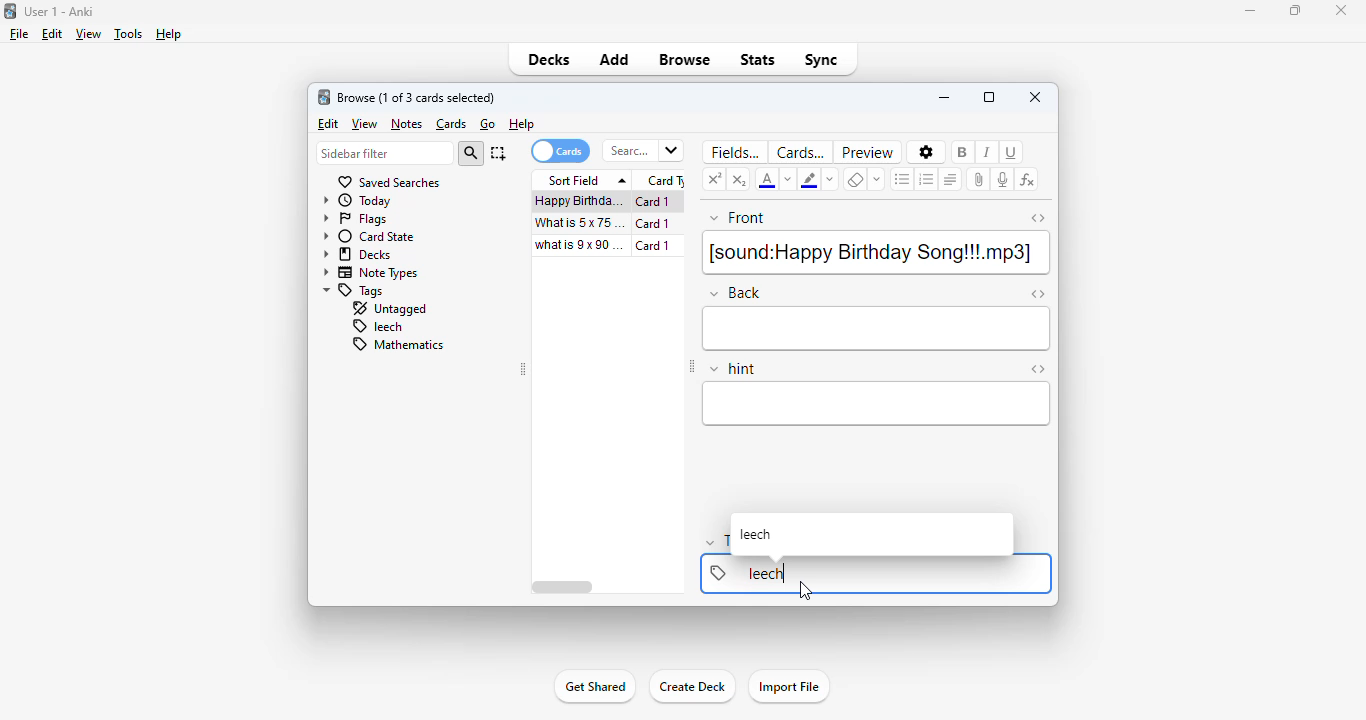  Describe the element at coordinates (878, 179) in the screenshot. I see `select formatting to remove` at that location.